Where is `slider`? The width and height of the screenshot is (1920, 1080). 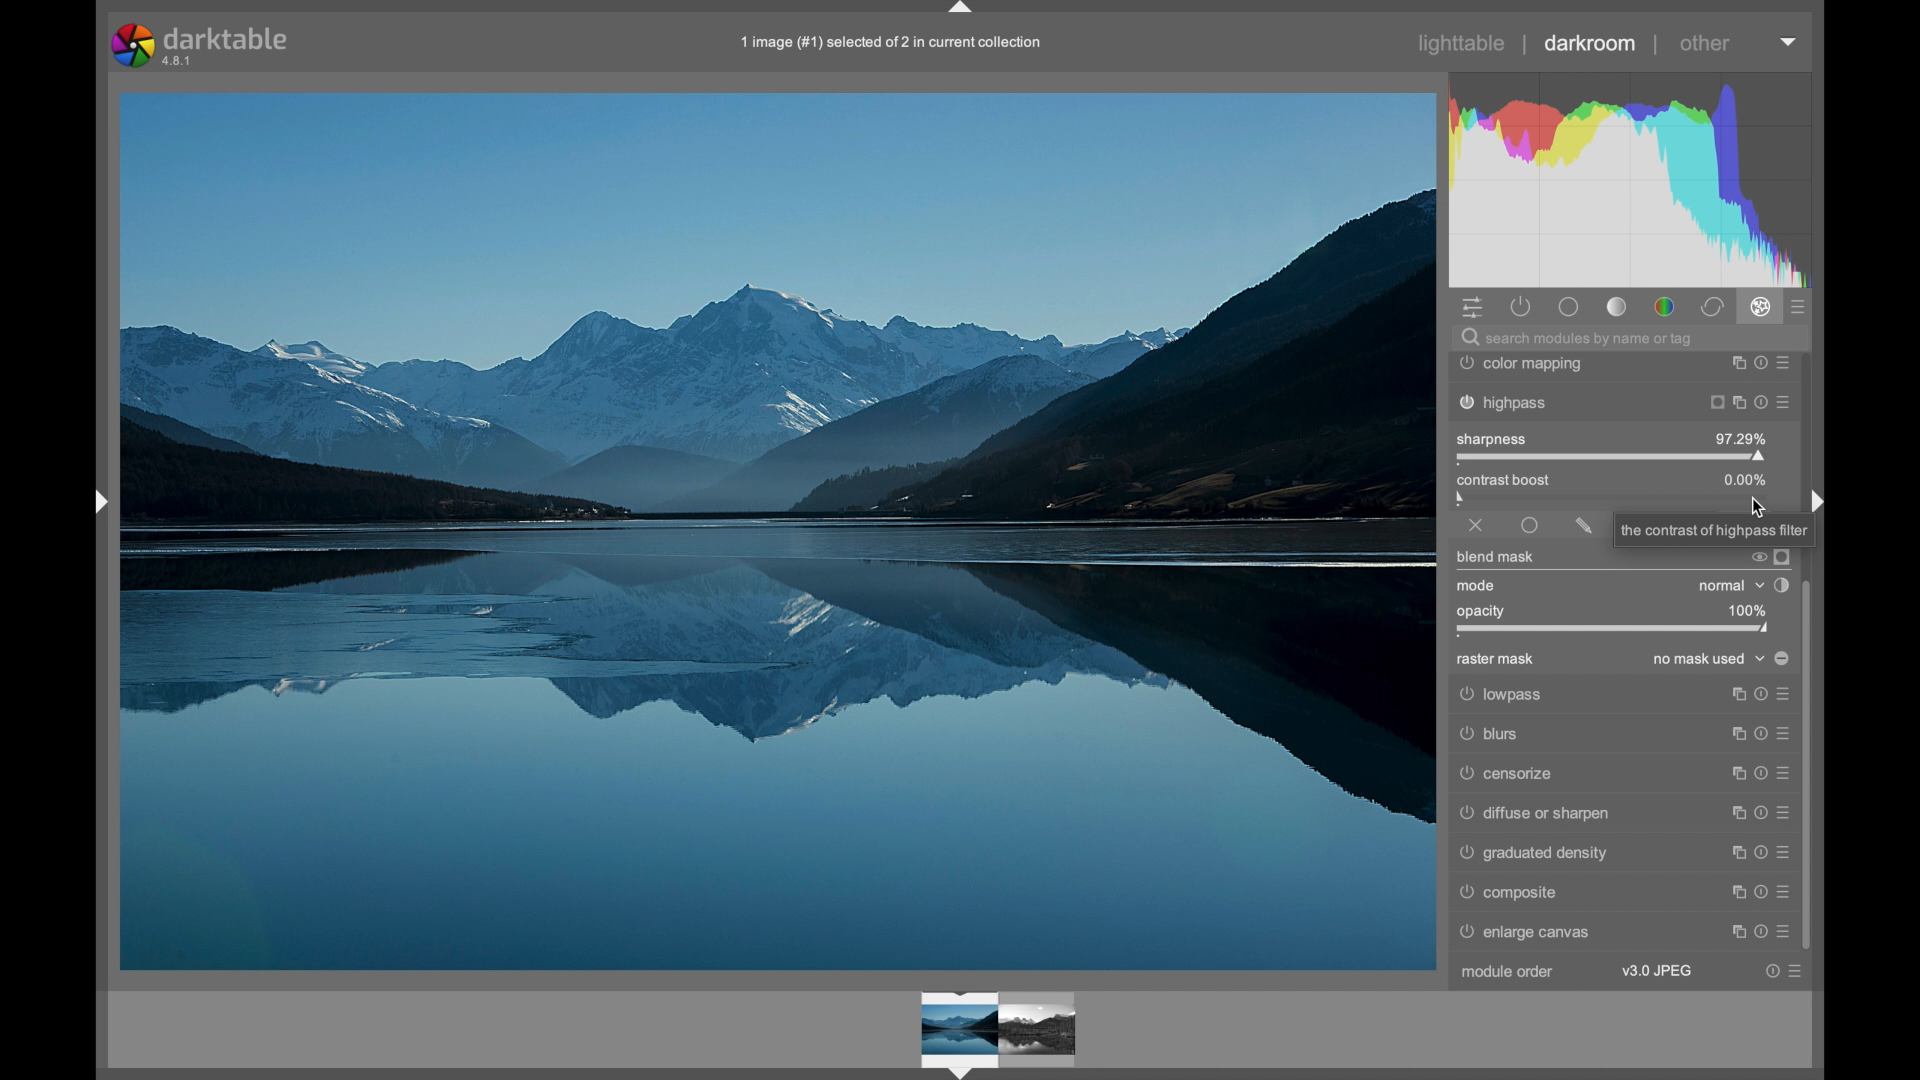
slider is located at coordinates (1614, 629).